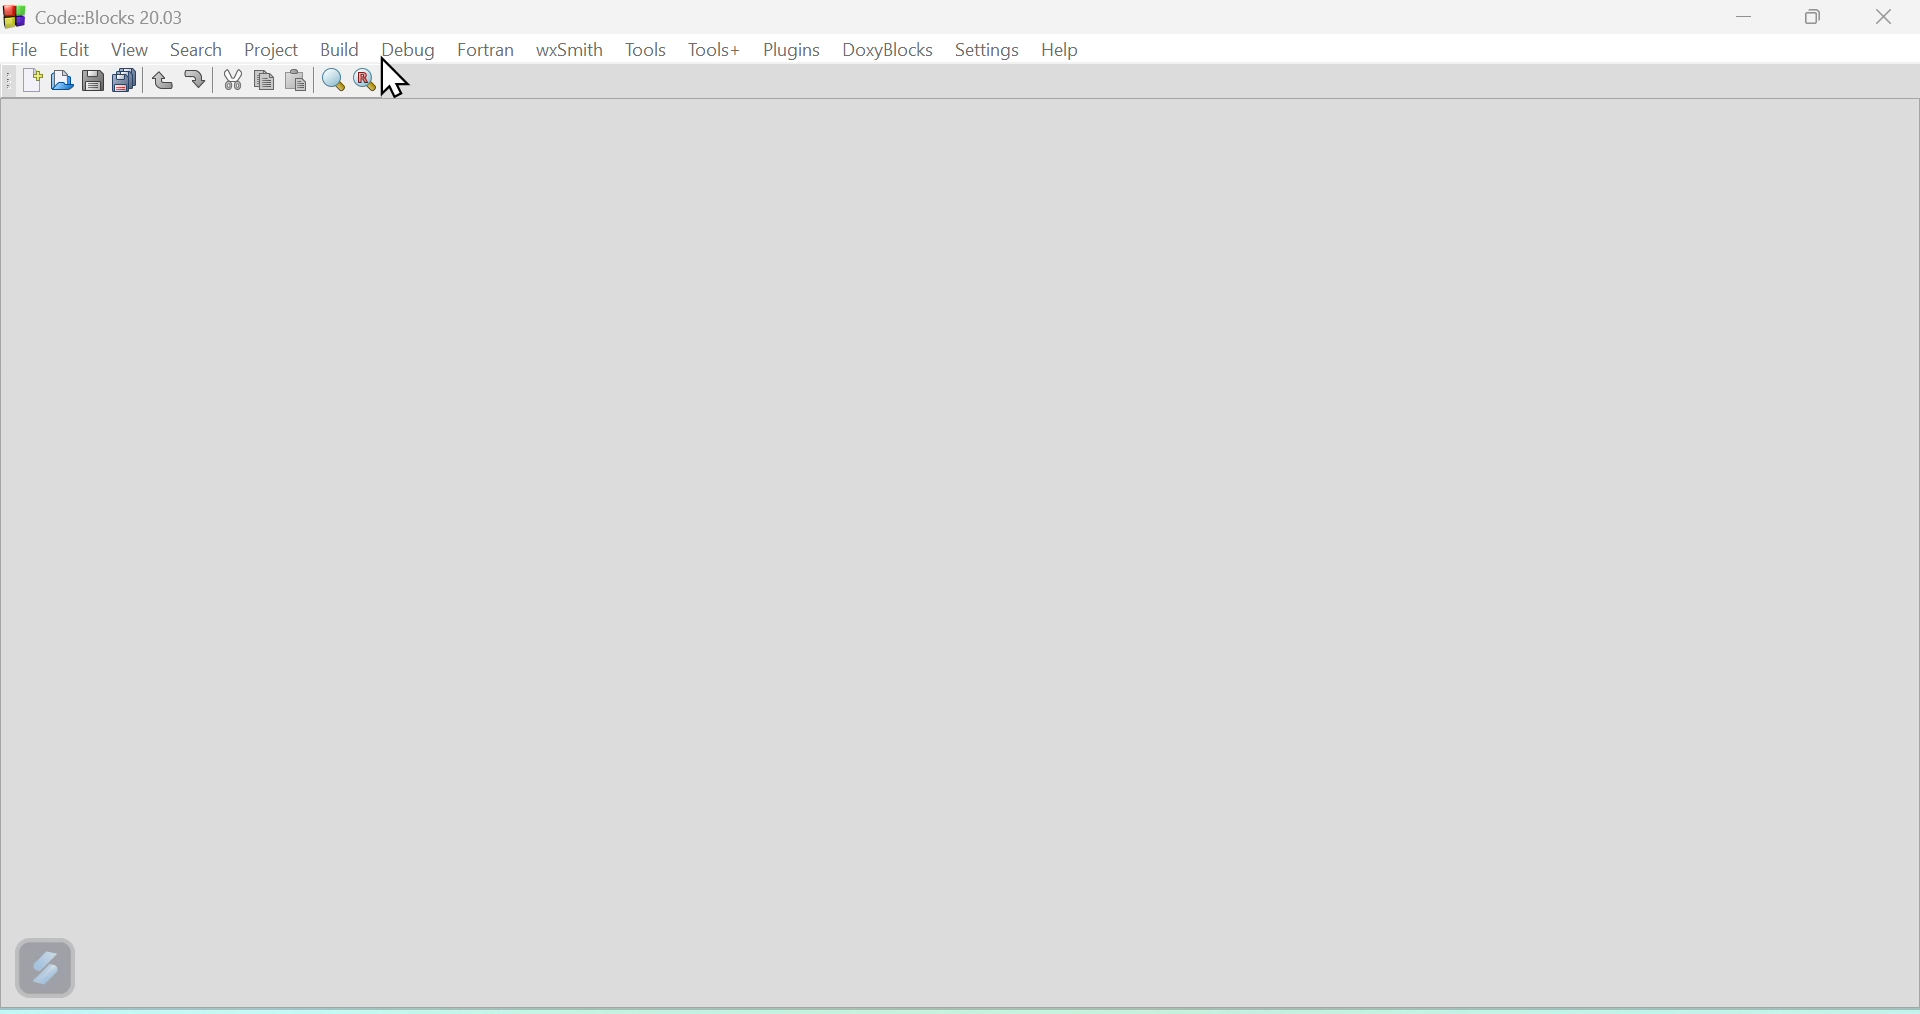 The image size is (1920, 1014). I want to click on undo, so click(158, 80).